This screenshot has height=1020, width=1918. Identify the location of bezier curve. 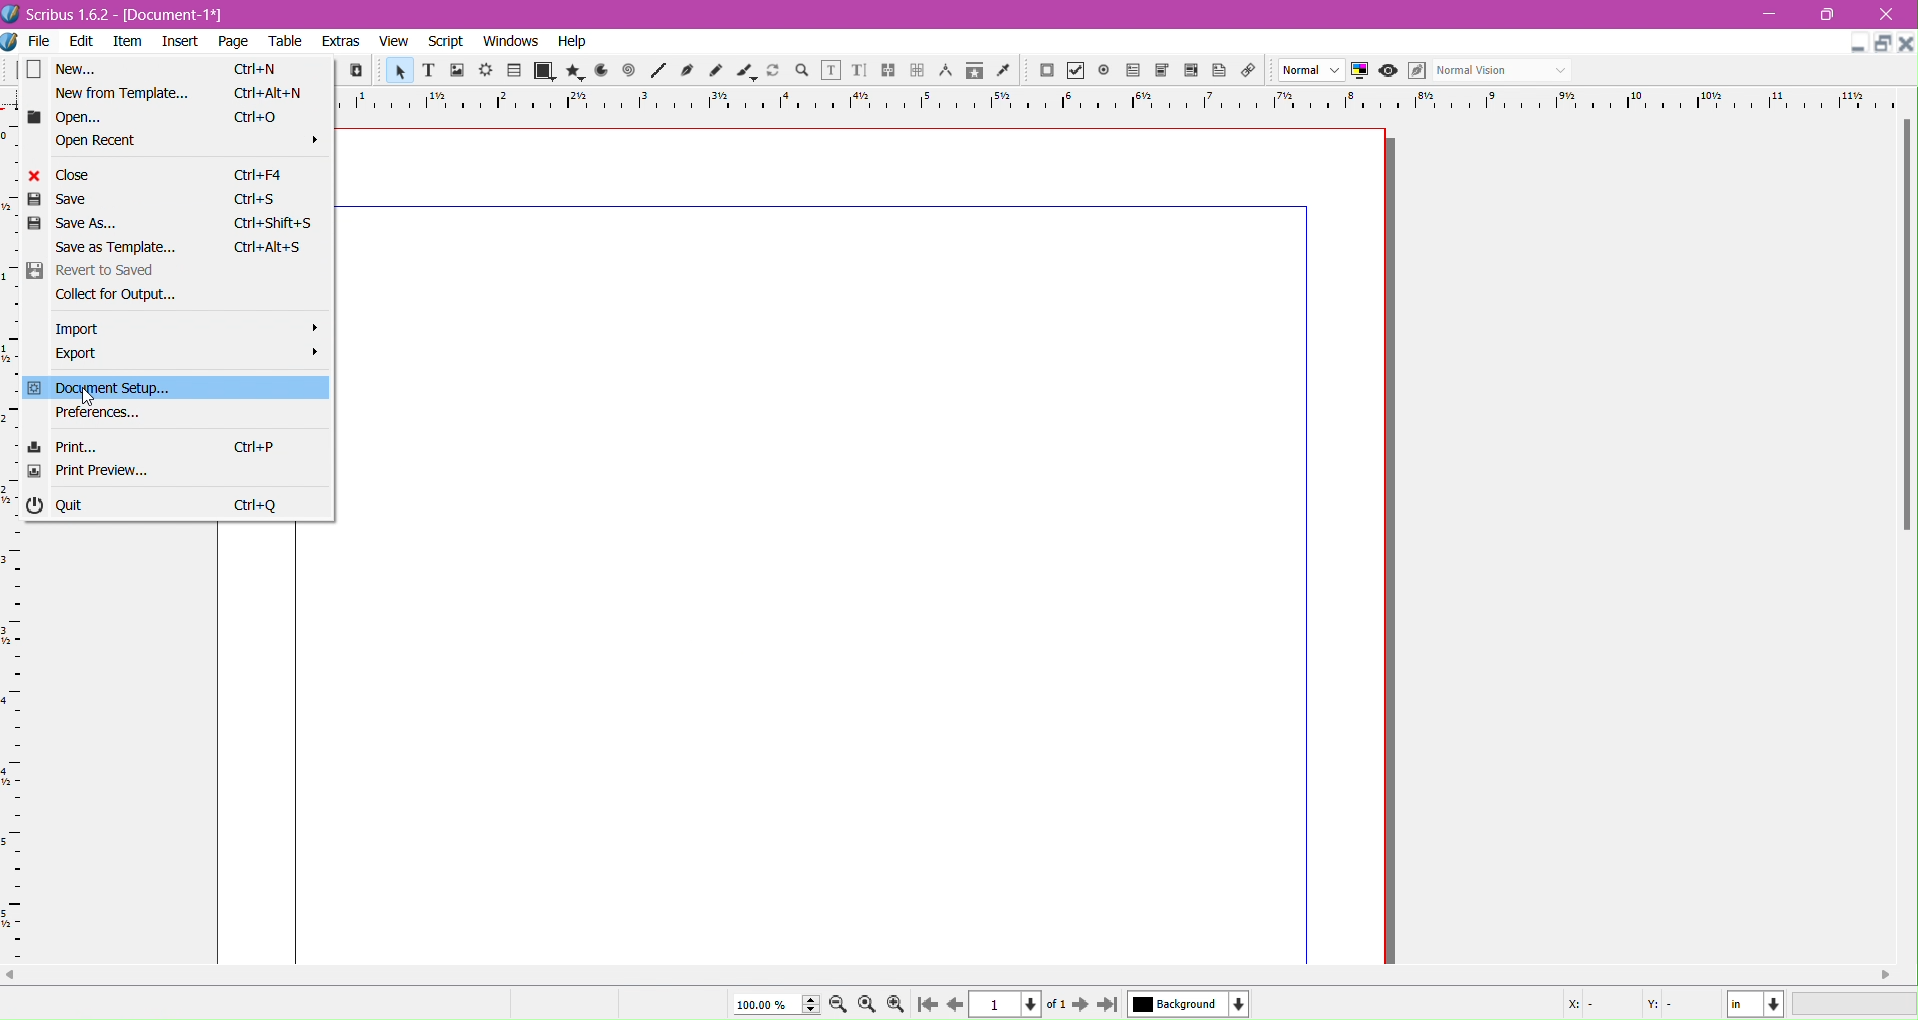
(689, 71).